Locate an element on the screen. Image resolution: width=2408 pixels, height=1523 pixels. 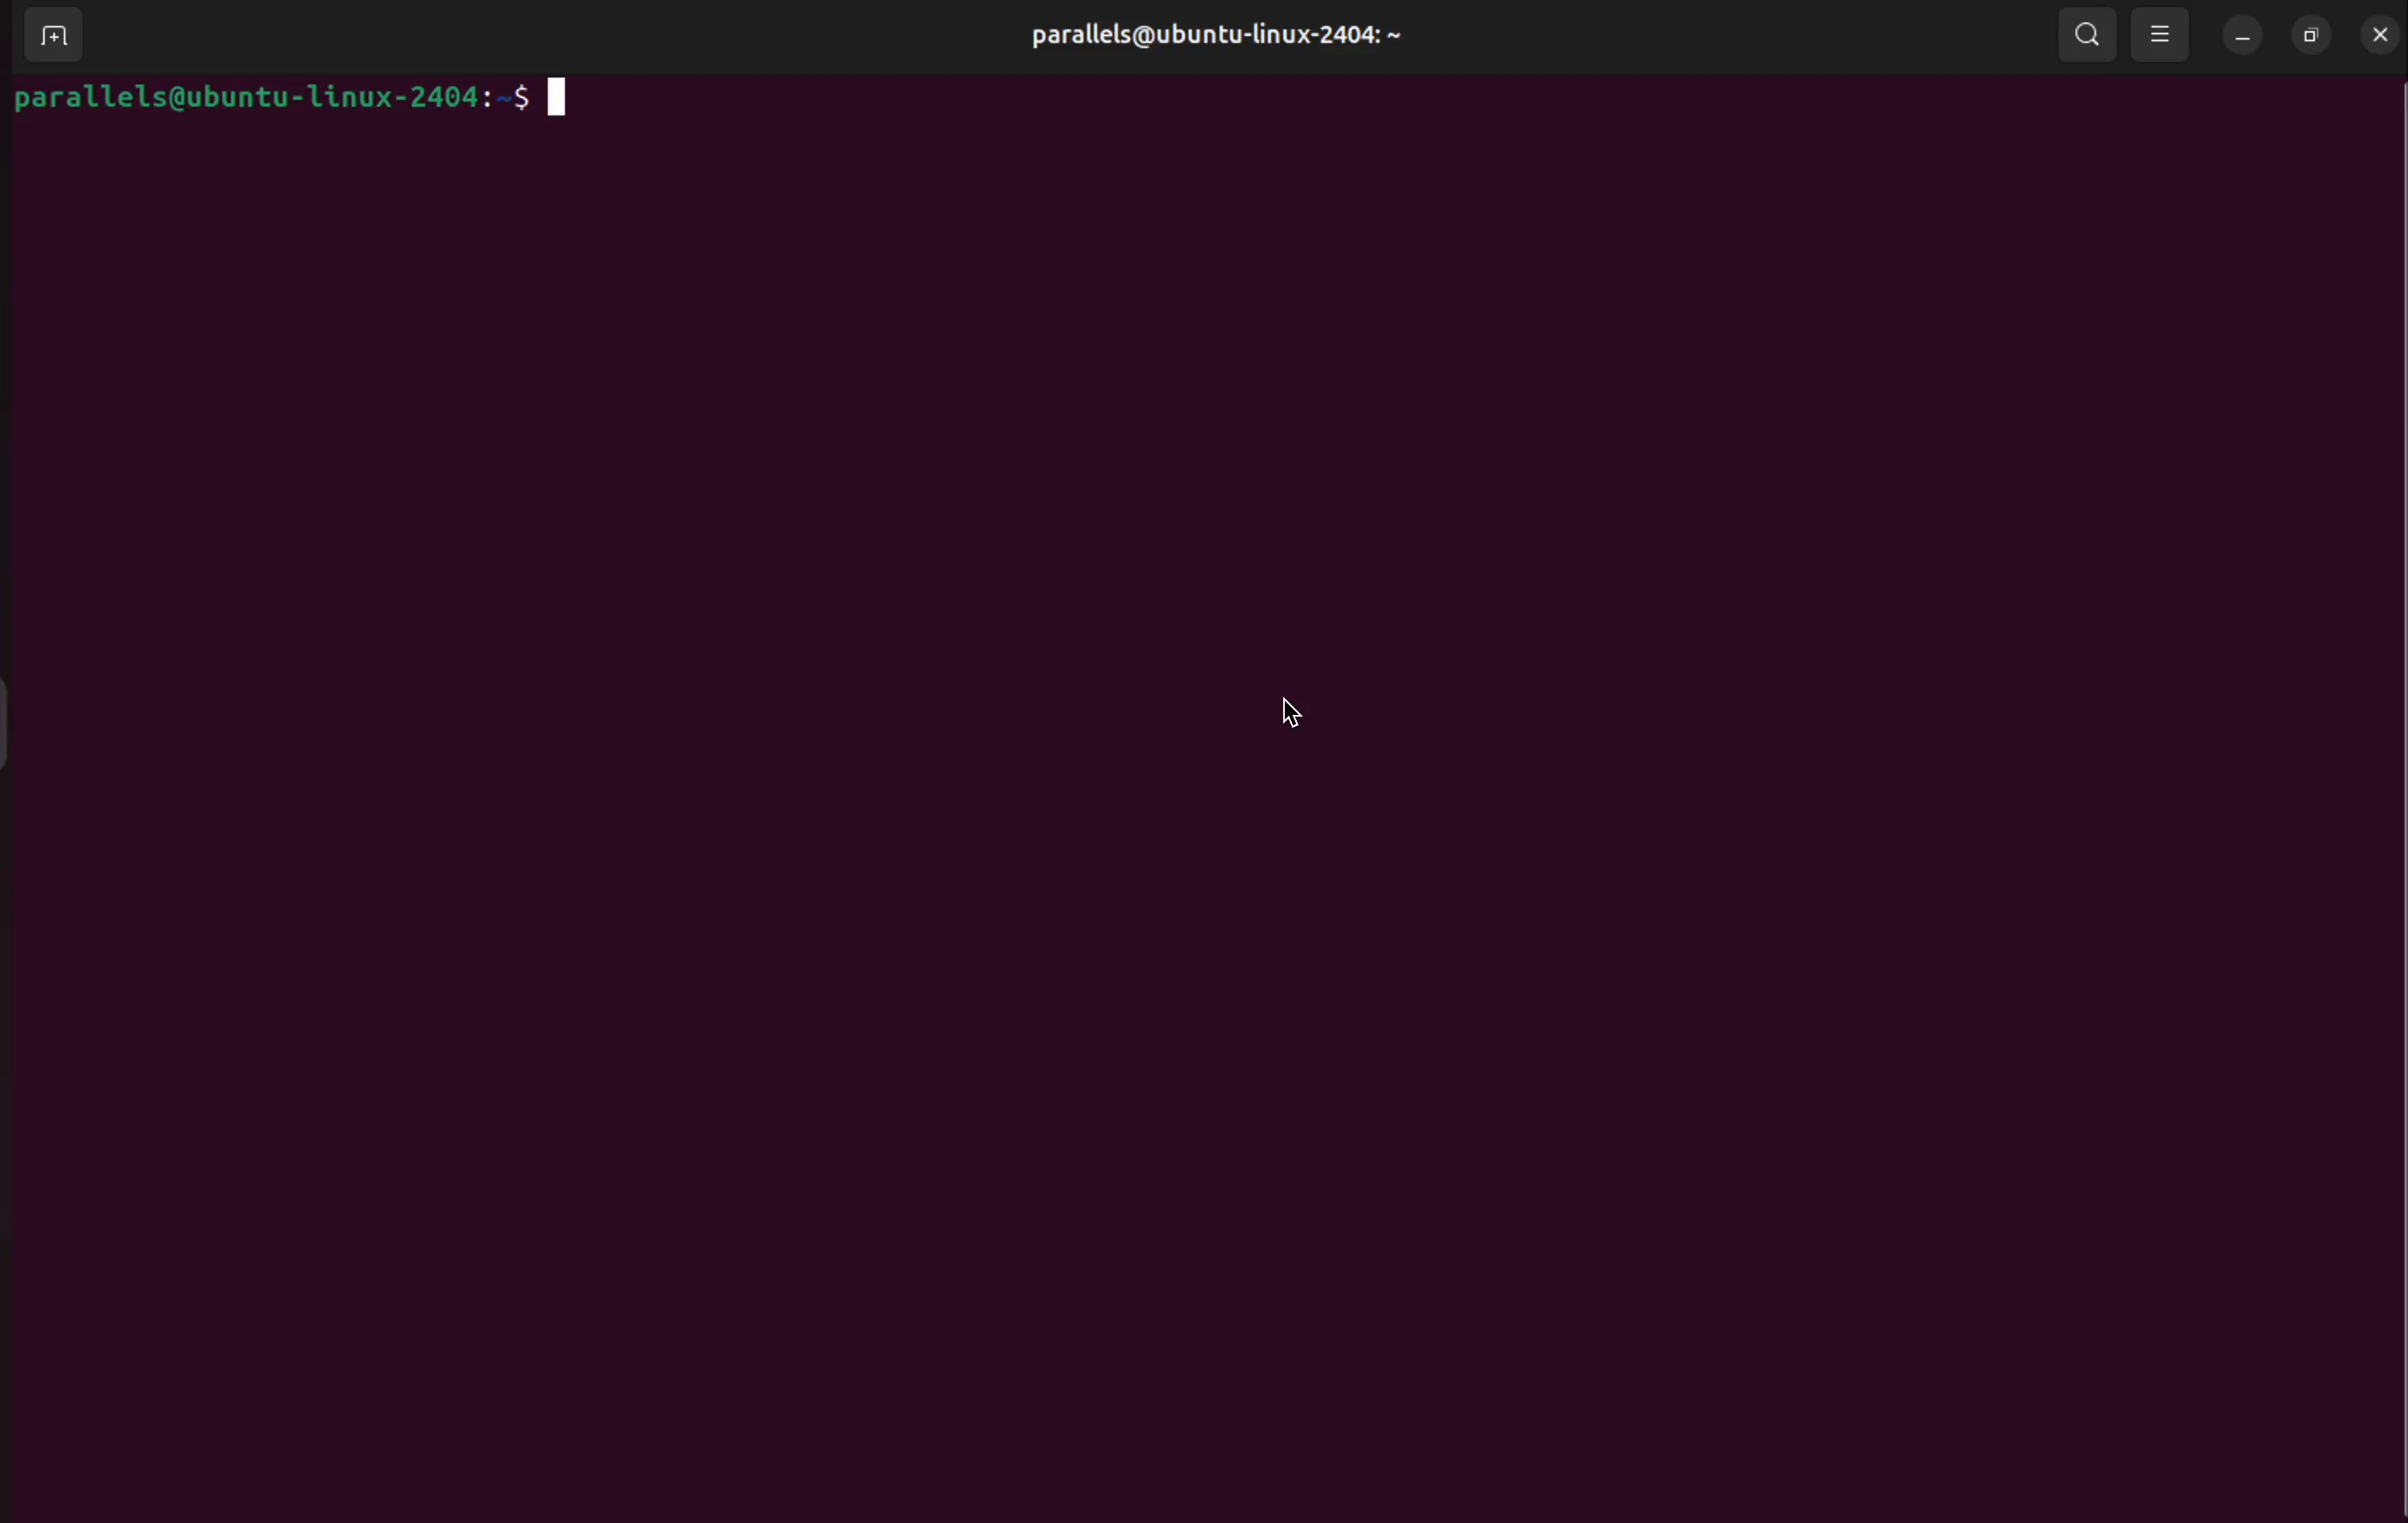
close is located at coordinates (2383, 35).